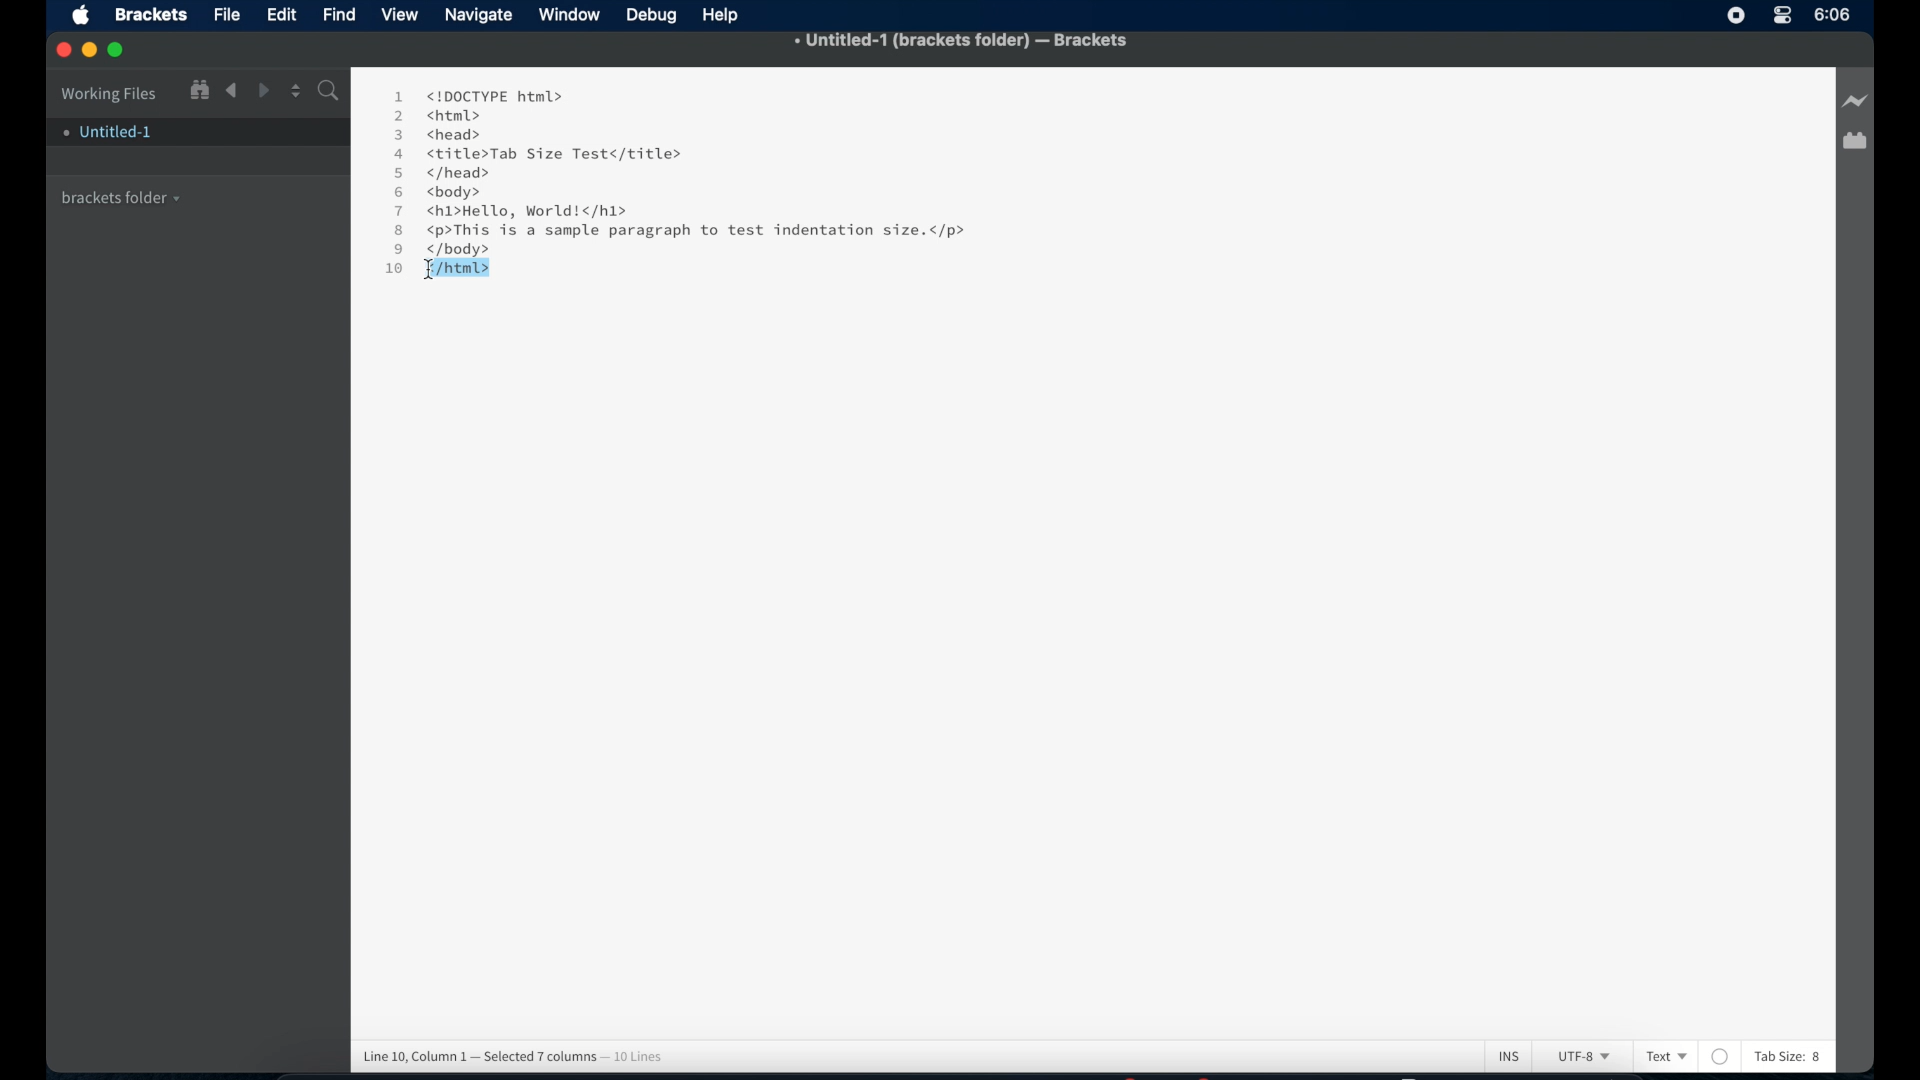 The image size is (1920, 1080). What do you see at coordinates (1580, 1058) in the screenshot?
I see `UTF-8` at bounding box center [1580, 1058].